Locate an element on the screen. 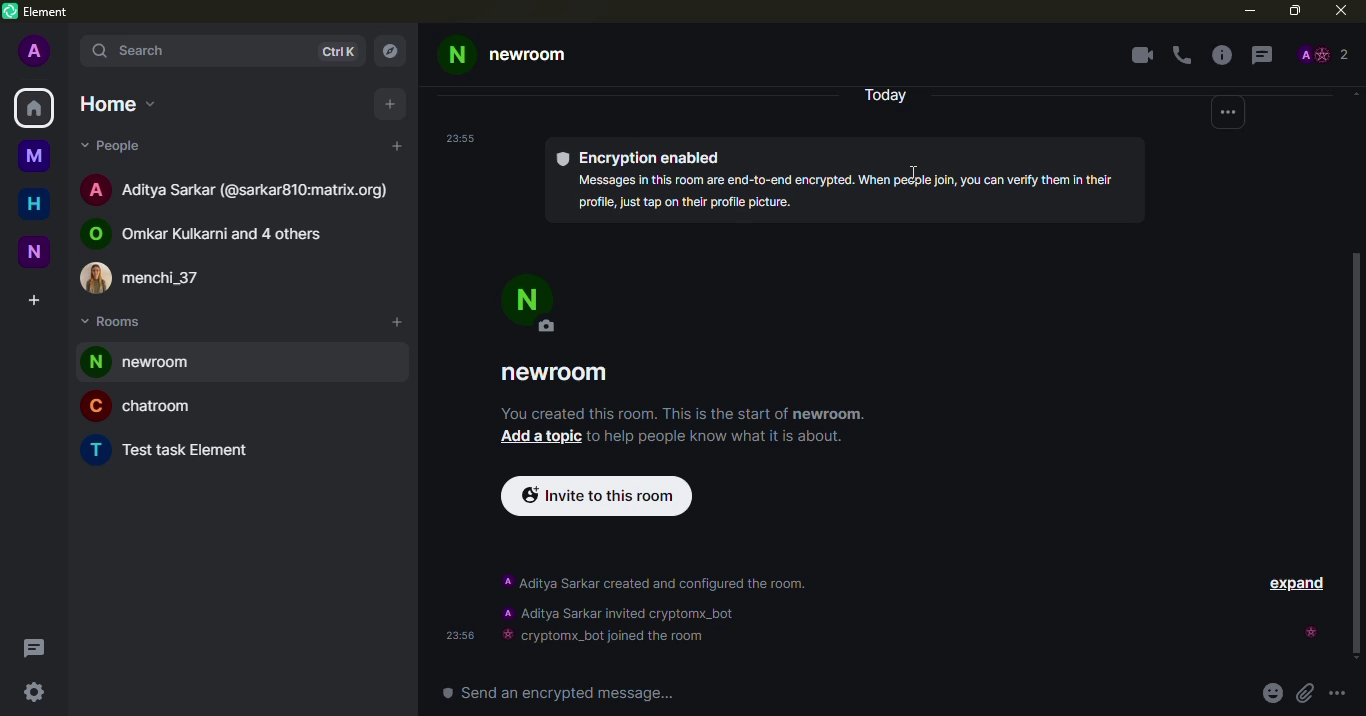 The image size is (1366, 716). newroom is located at coordinates (504, 53).